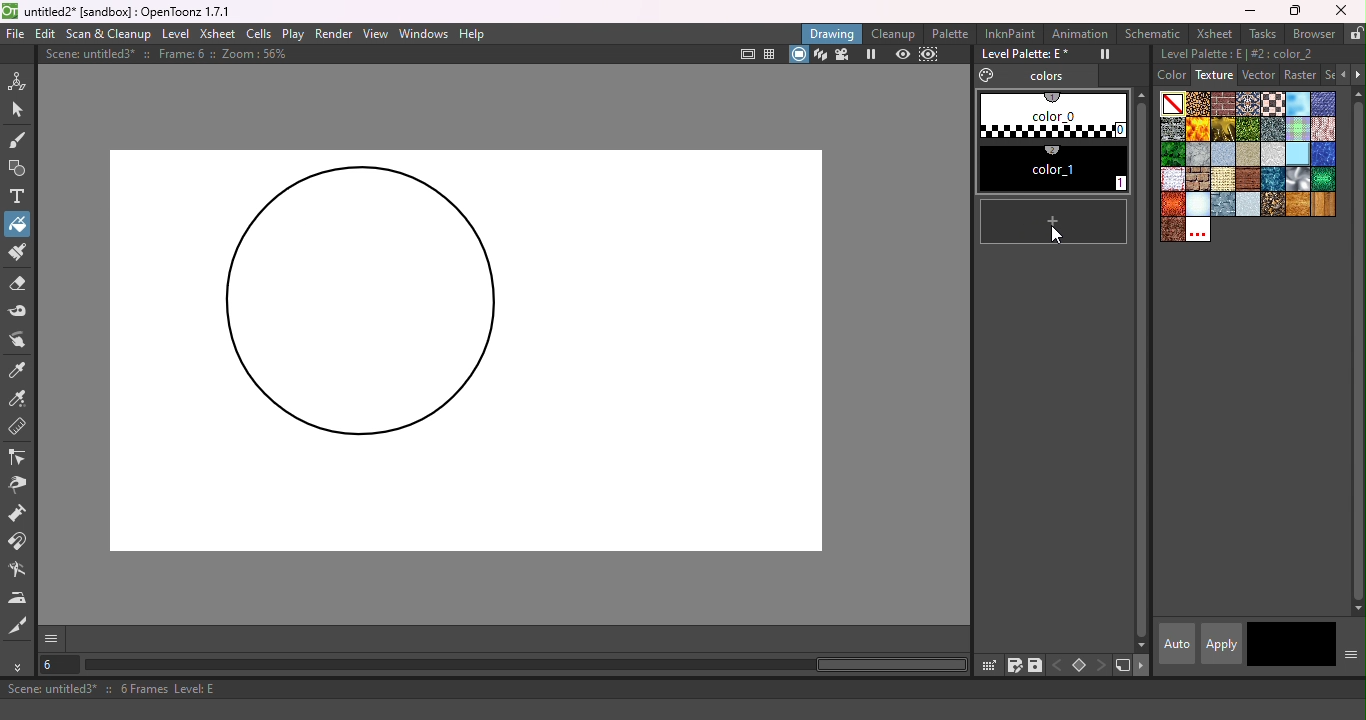  What do you see at coordinates (1013, 33) in the screenshot?
I see `InknPaint` at bounding box center [1013, 33].